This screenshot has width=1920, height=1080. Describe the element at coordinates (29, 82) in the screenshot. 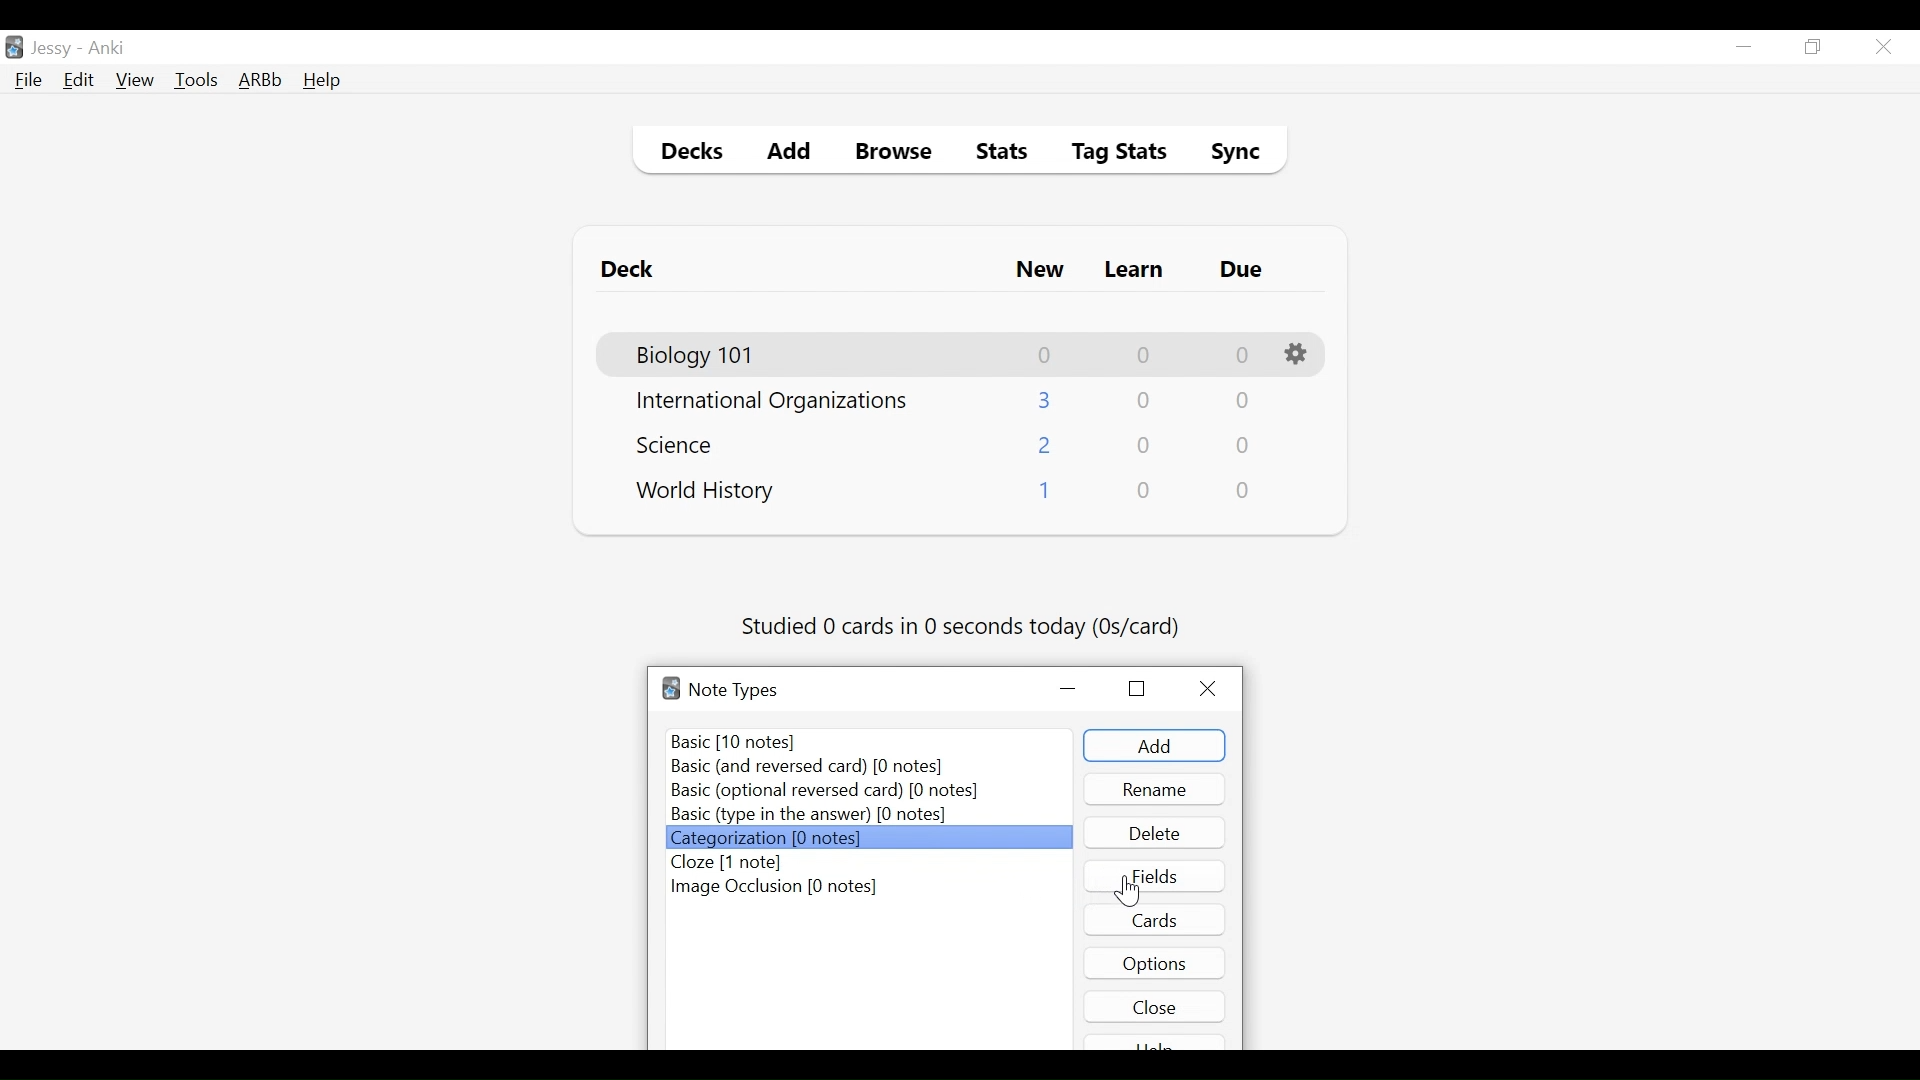

I see `File` at that location.